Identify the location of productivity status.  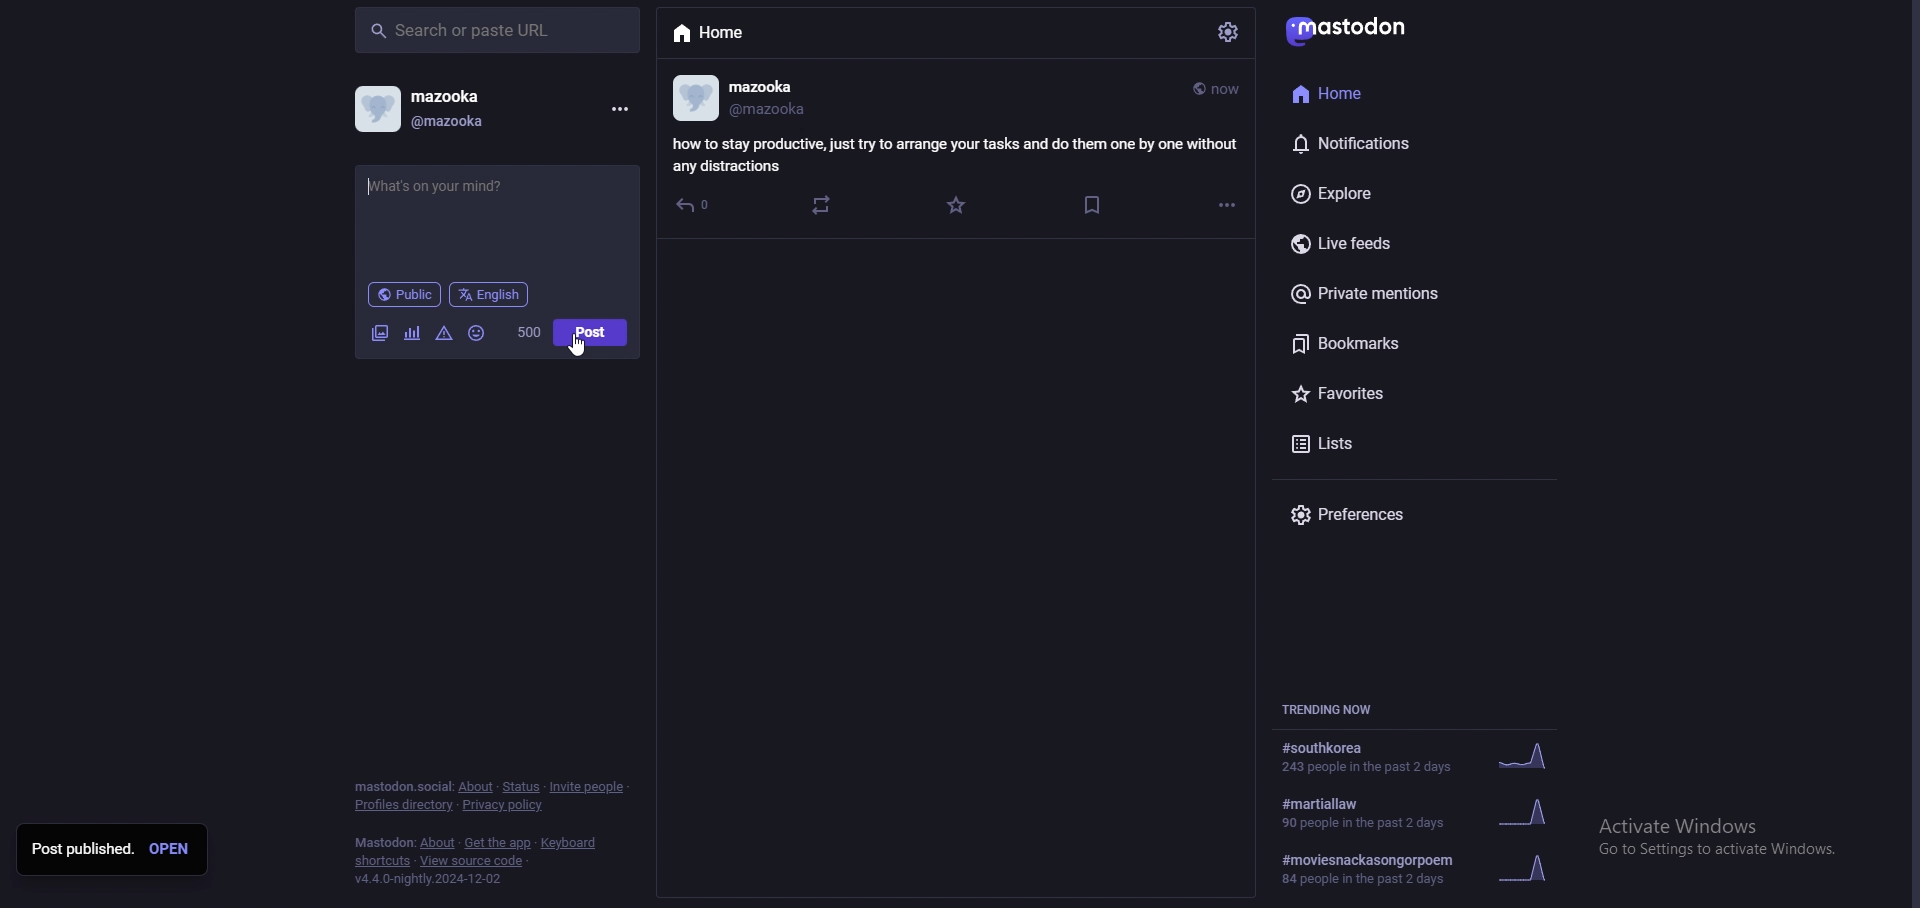
(954, 154).